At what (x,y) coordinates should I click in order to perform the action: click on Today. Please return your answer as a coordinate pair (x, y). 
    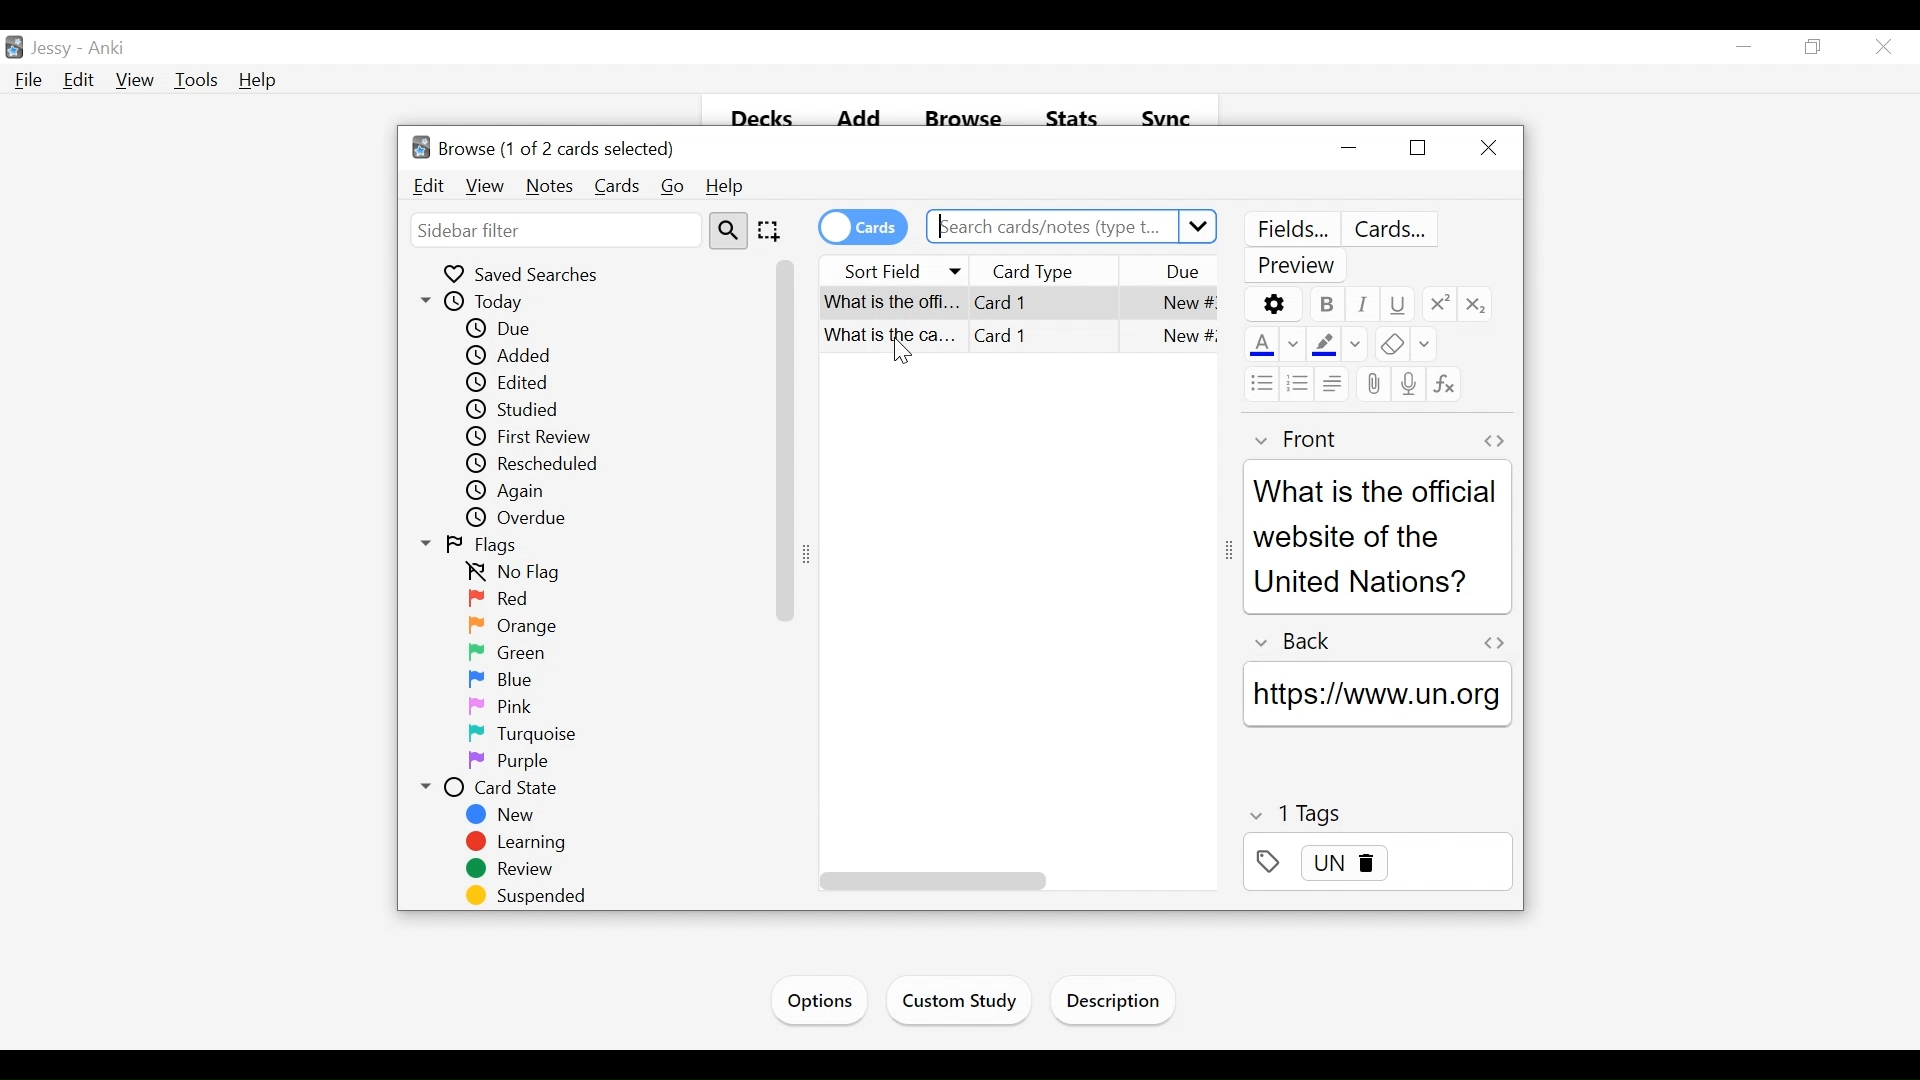
    Looking at the image, I should click on (479, 302).